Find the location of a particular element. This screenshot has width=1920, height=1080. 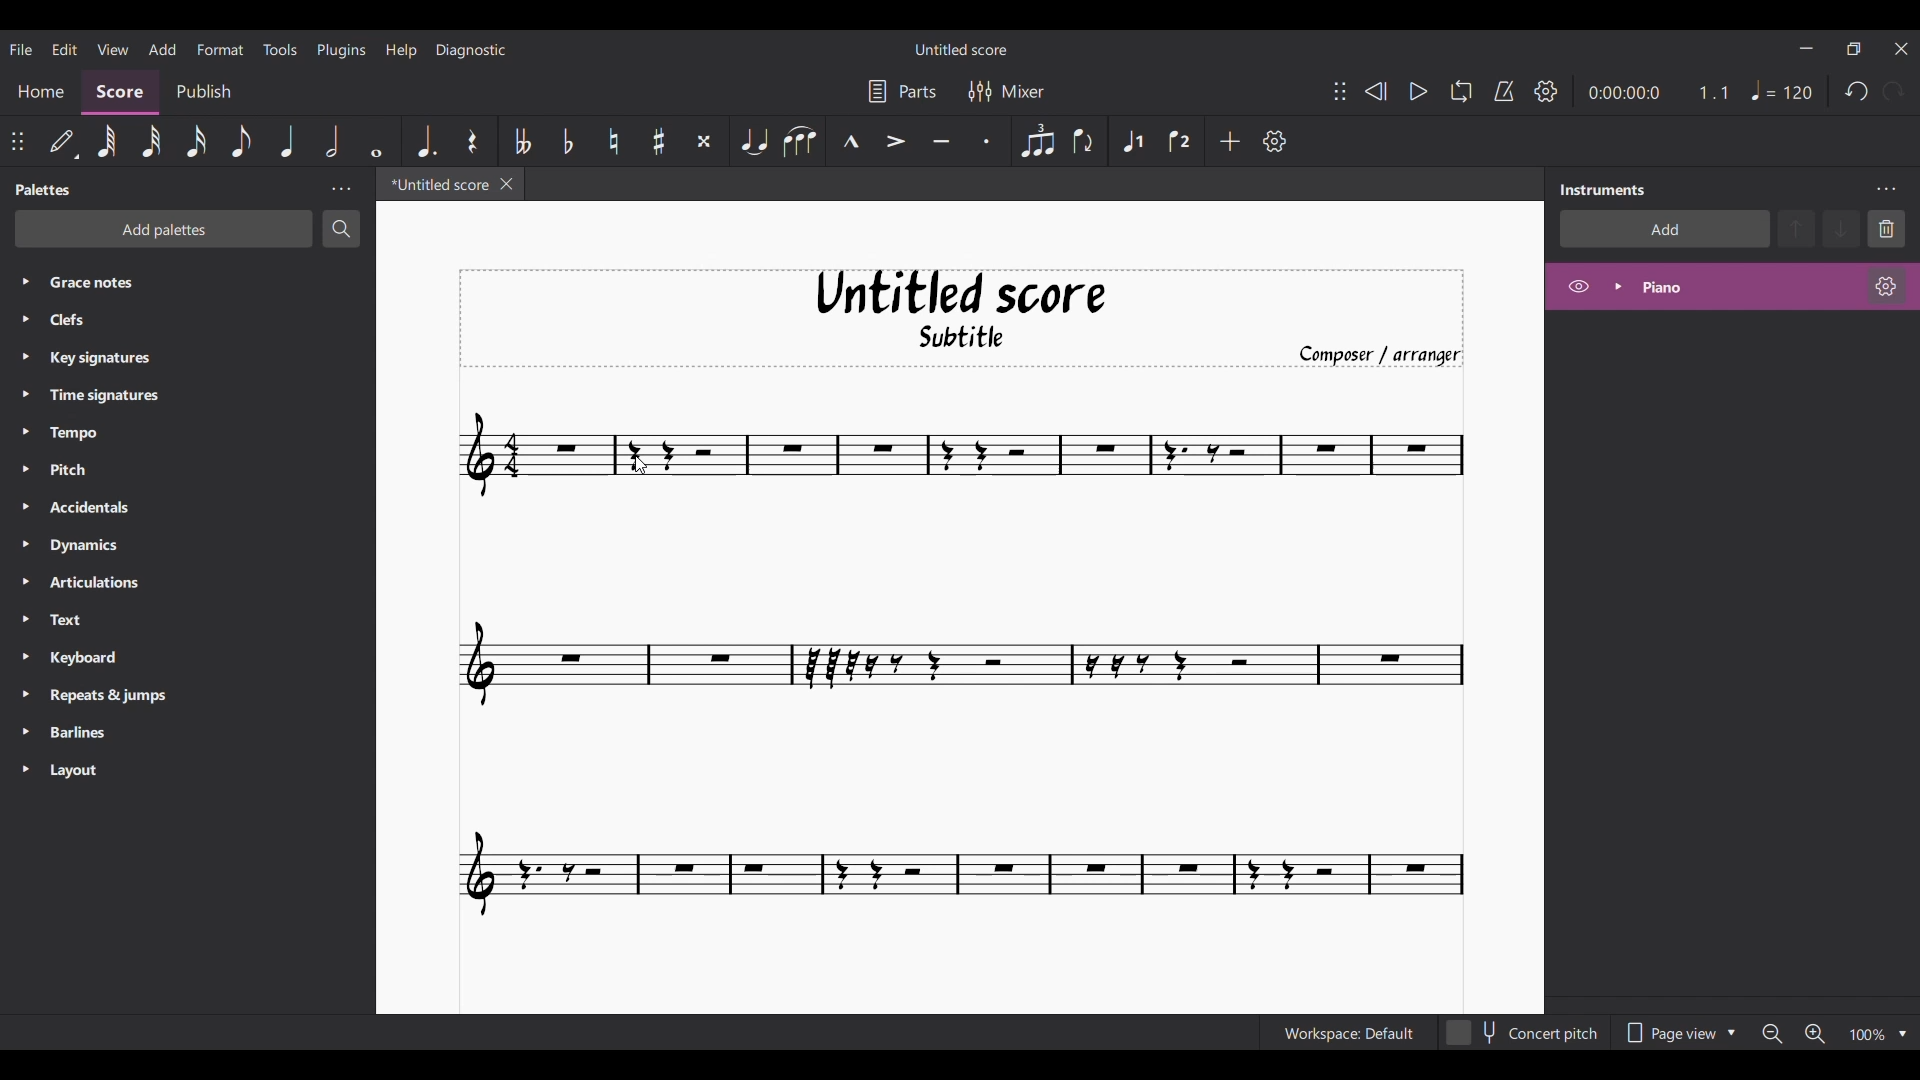

Zoom out is located at coordinates (1771, 1034).